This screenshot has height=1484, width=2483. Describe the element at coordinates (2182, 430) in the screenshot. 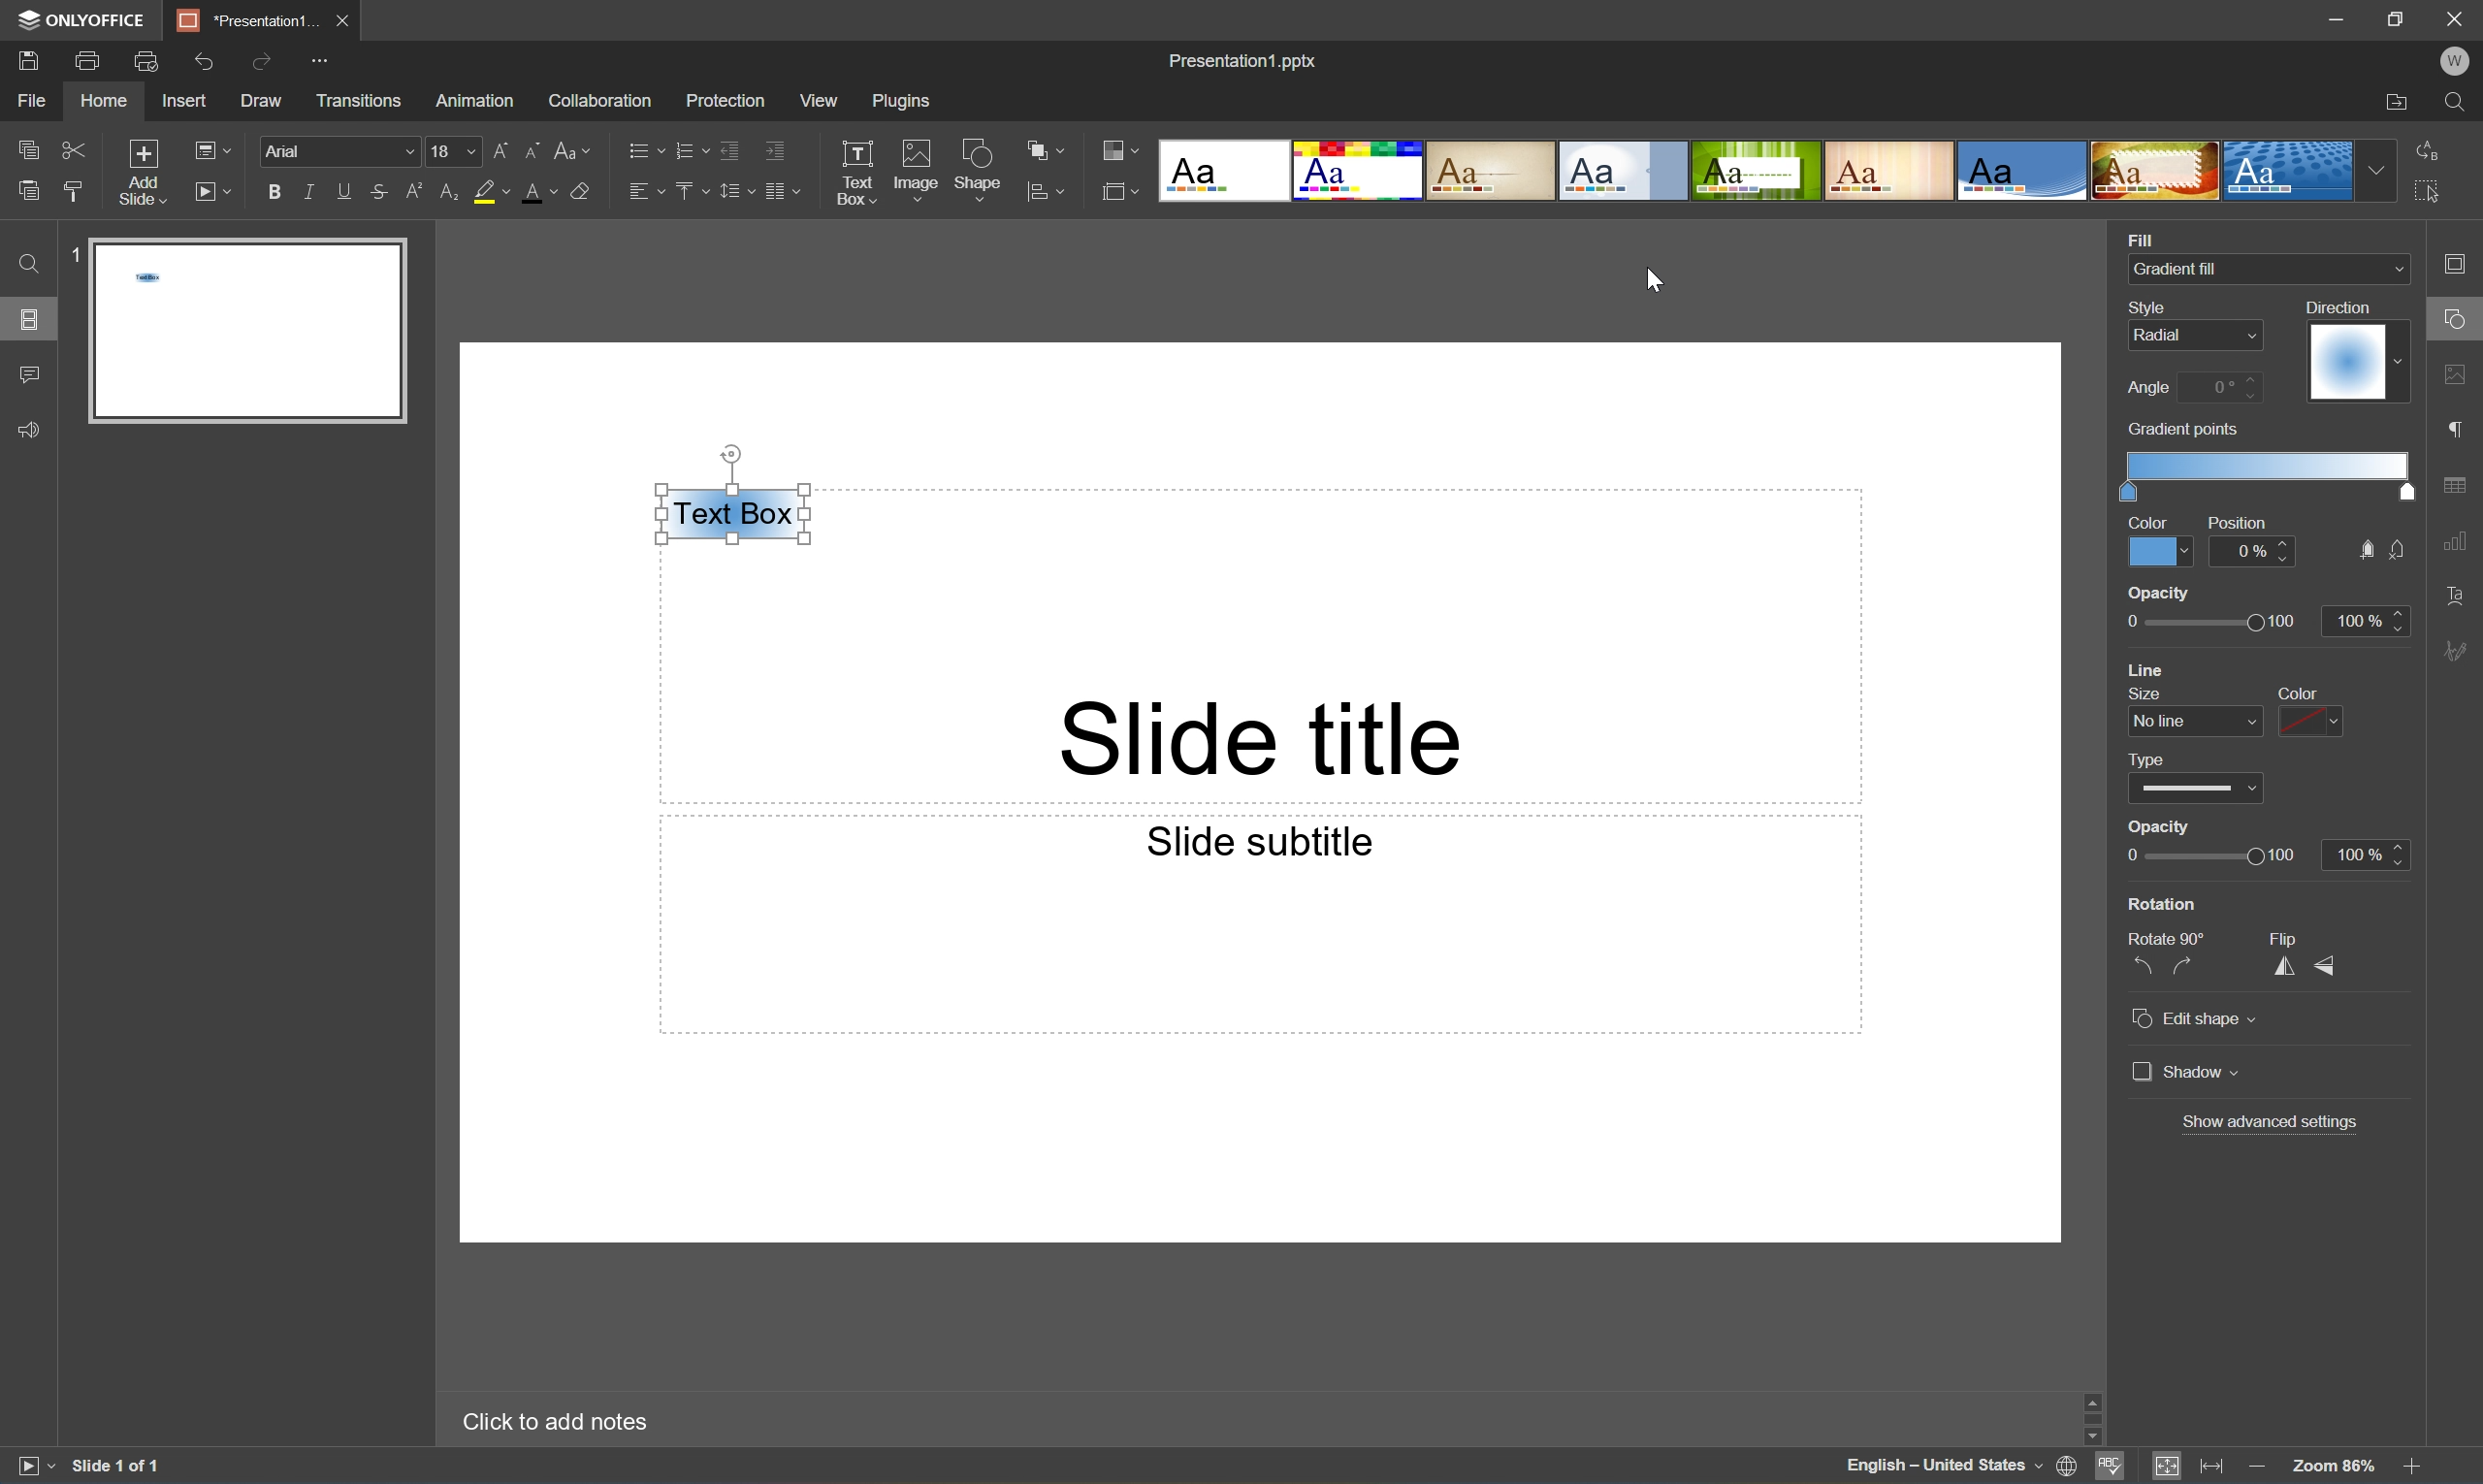

I see `Gradient points` at that location.